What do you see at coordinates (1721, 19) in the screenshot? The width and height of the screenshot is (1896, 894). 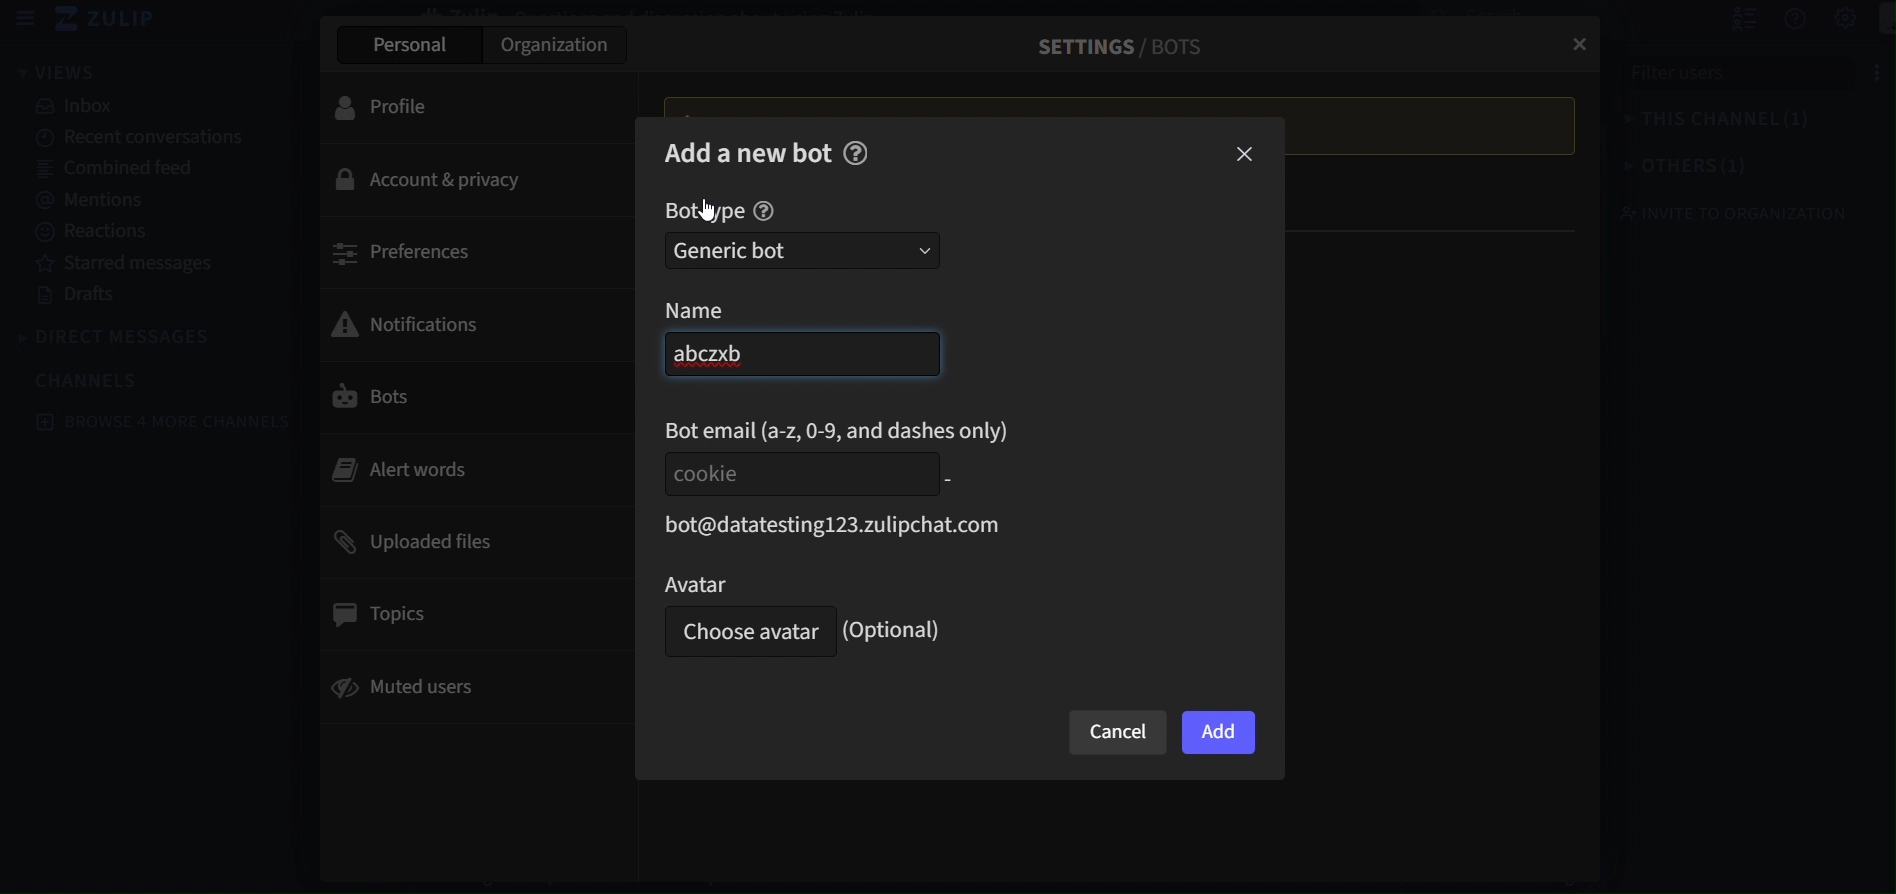 I see `hide user list` at bounding box center [1721, 19].